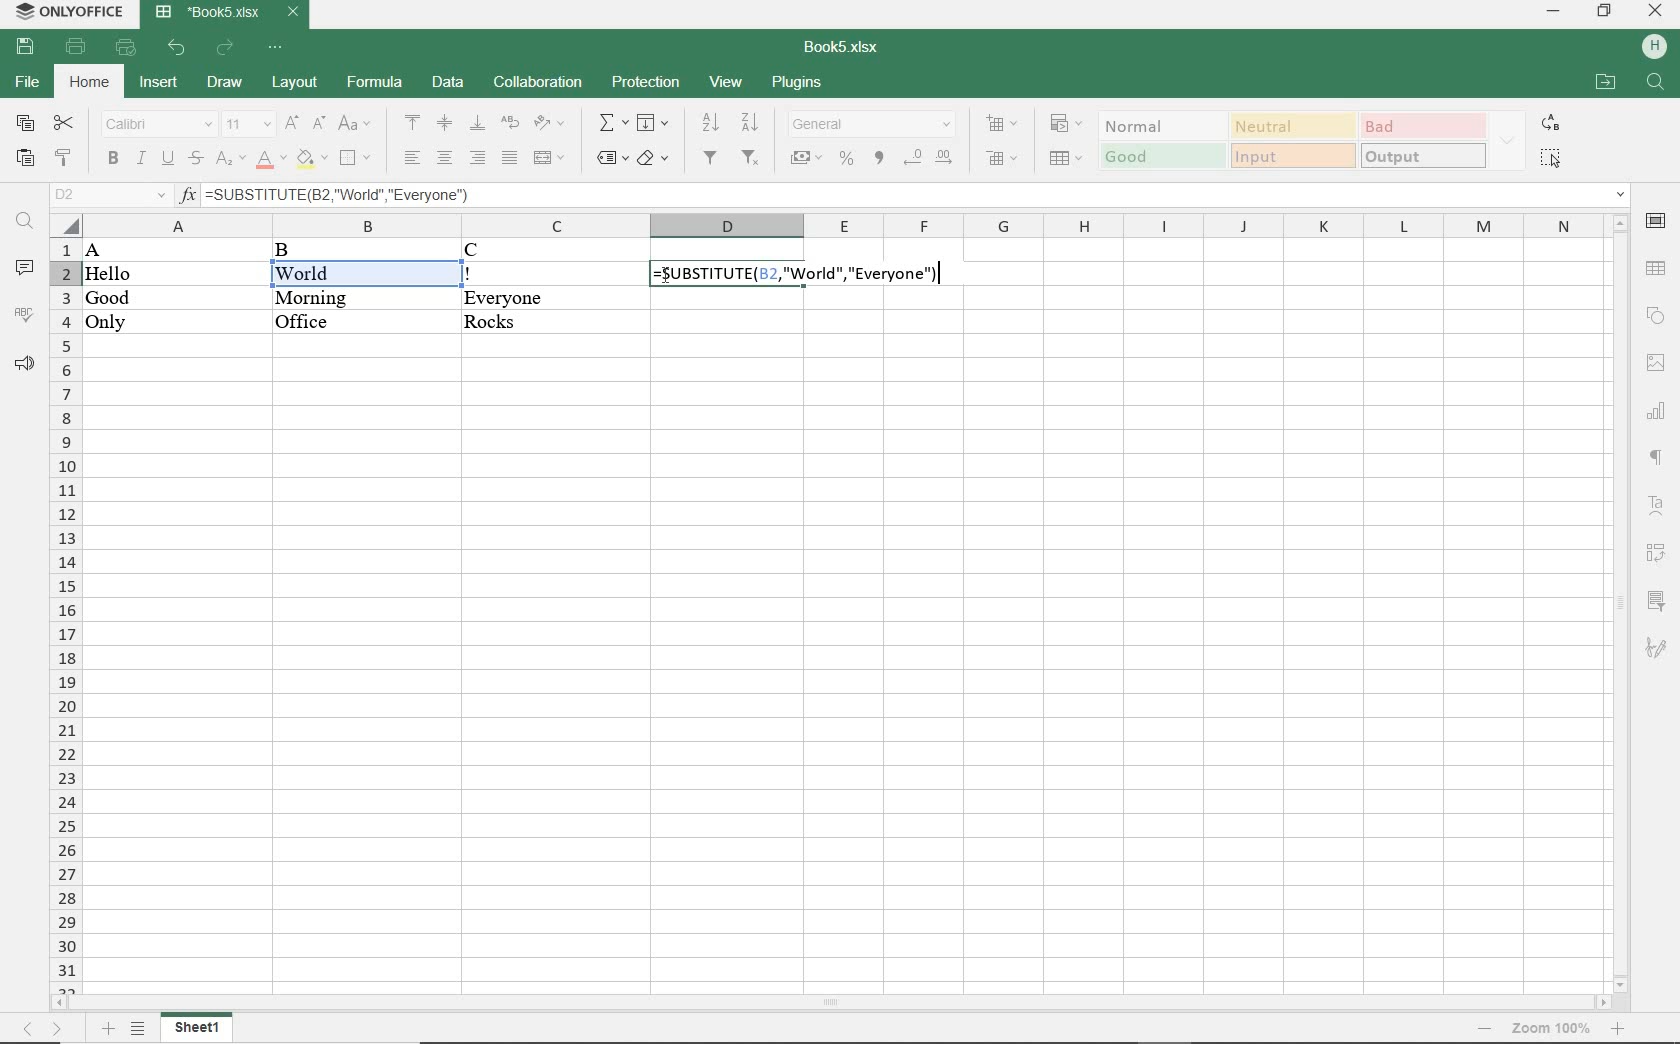 The image size is (1680, 1044). What do you see at coordinates (752, 125) in the screenshot?
I see `sort descending` at bounding box center [752, 125].